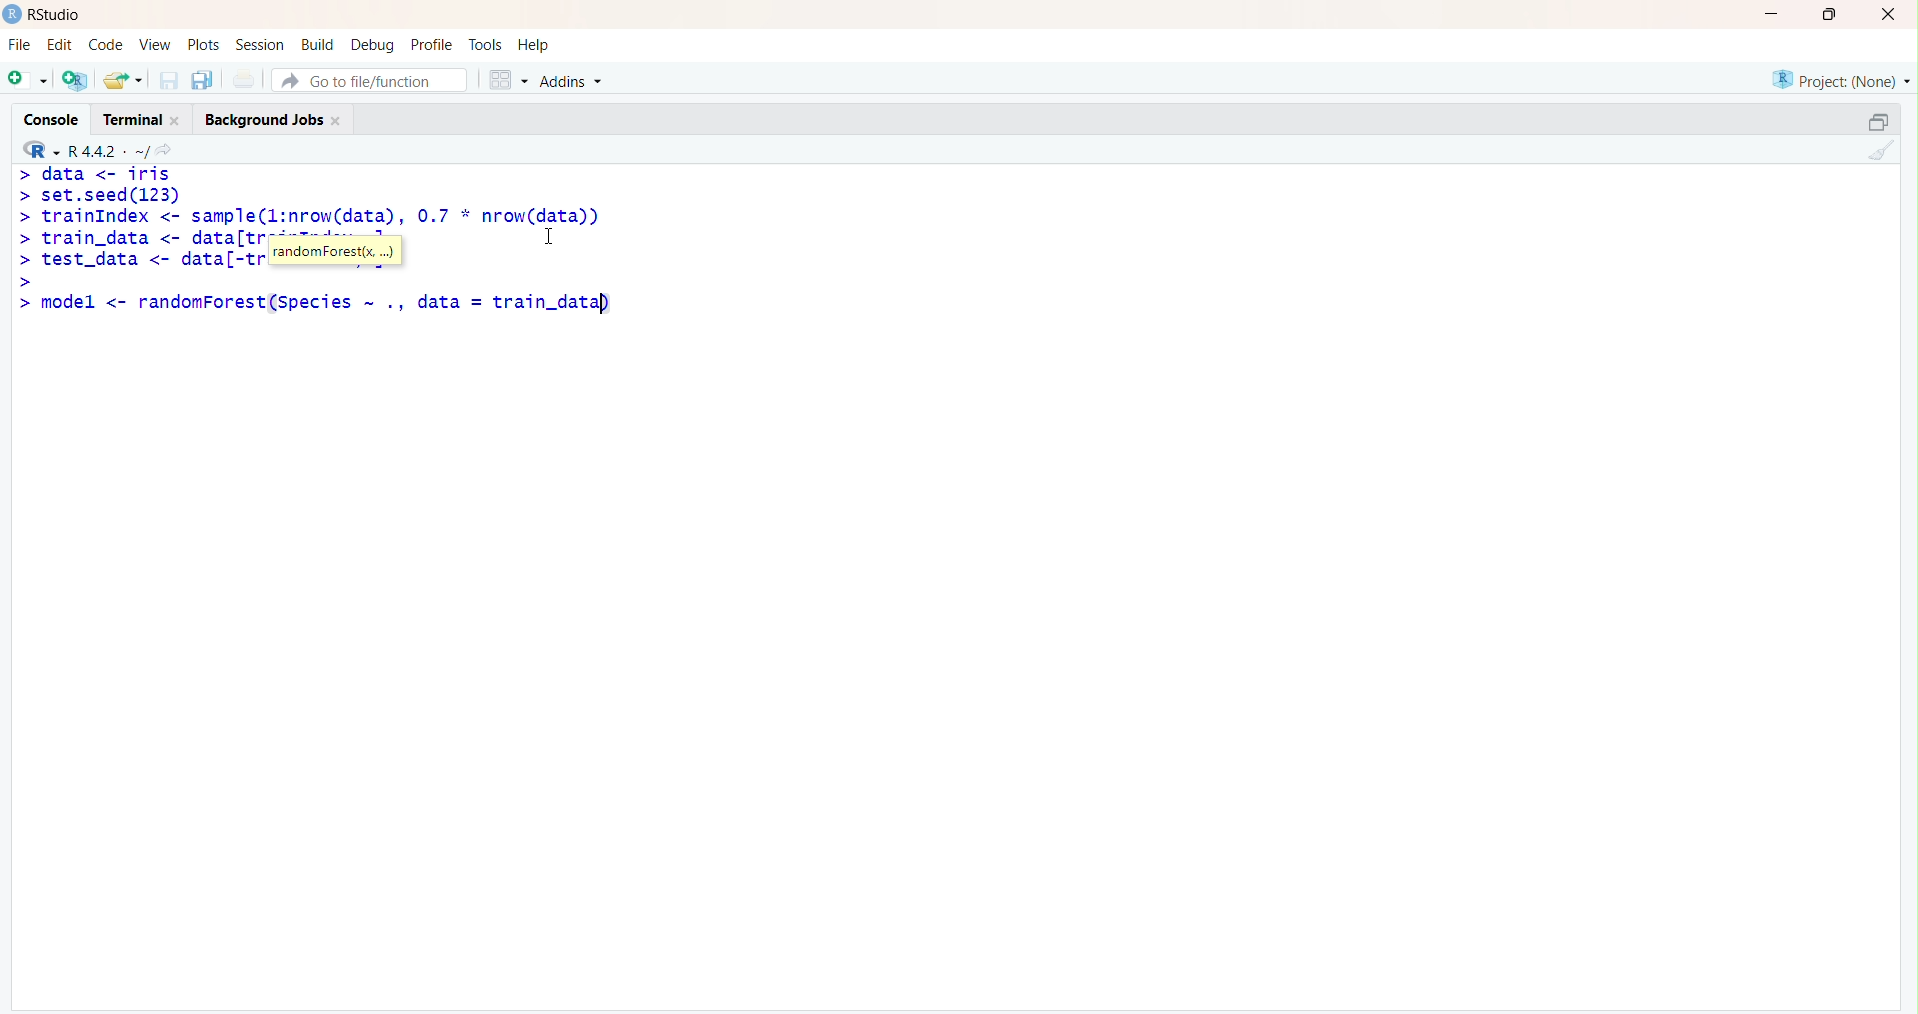  What do you see at coordinates (485, 43) in the screenshot?
I see `Tools` at bounding box center [485, 43].